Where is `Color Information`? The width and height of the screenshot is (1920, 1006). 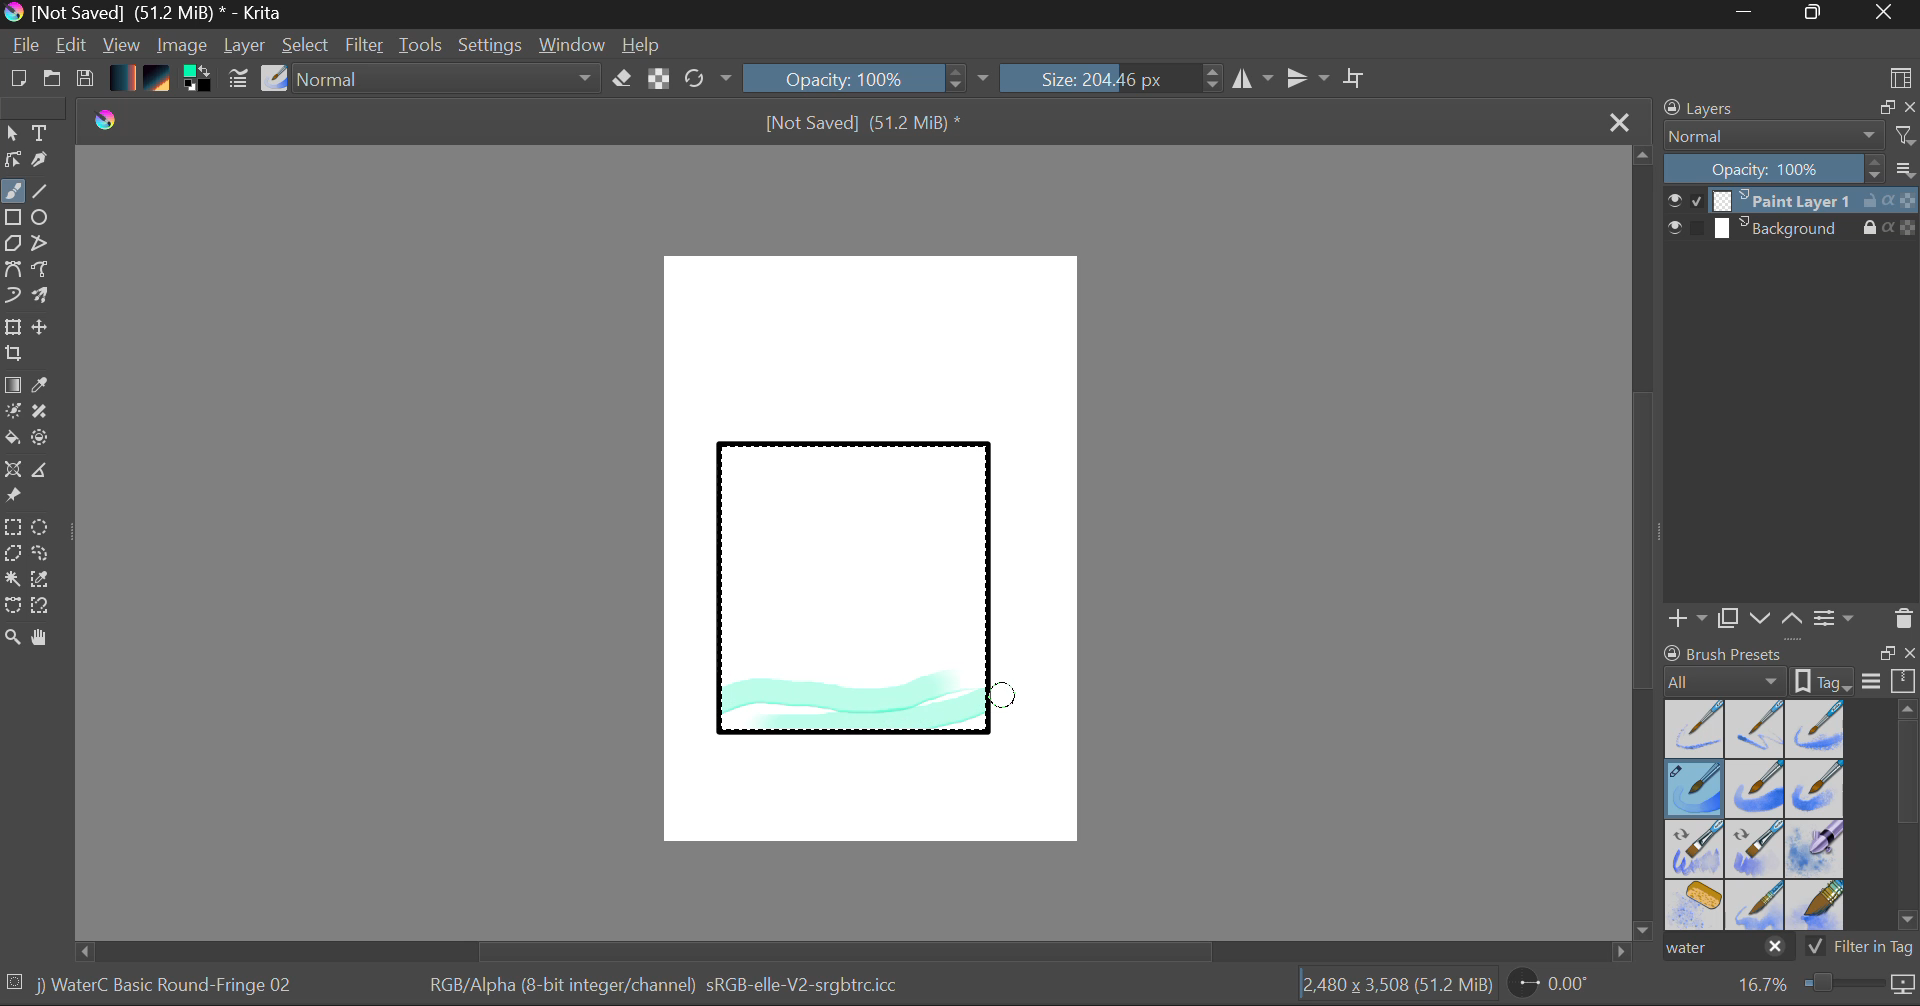
Color Information is located at coordinates (662, 987).